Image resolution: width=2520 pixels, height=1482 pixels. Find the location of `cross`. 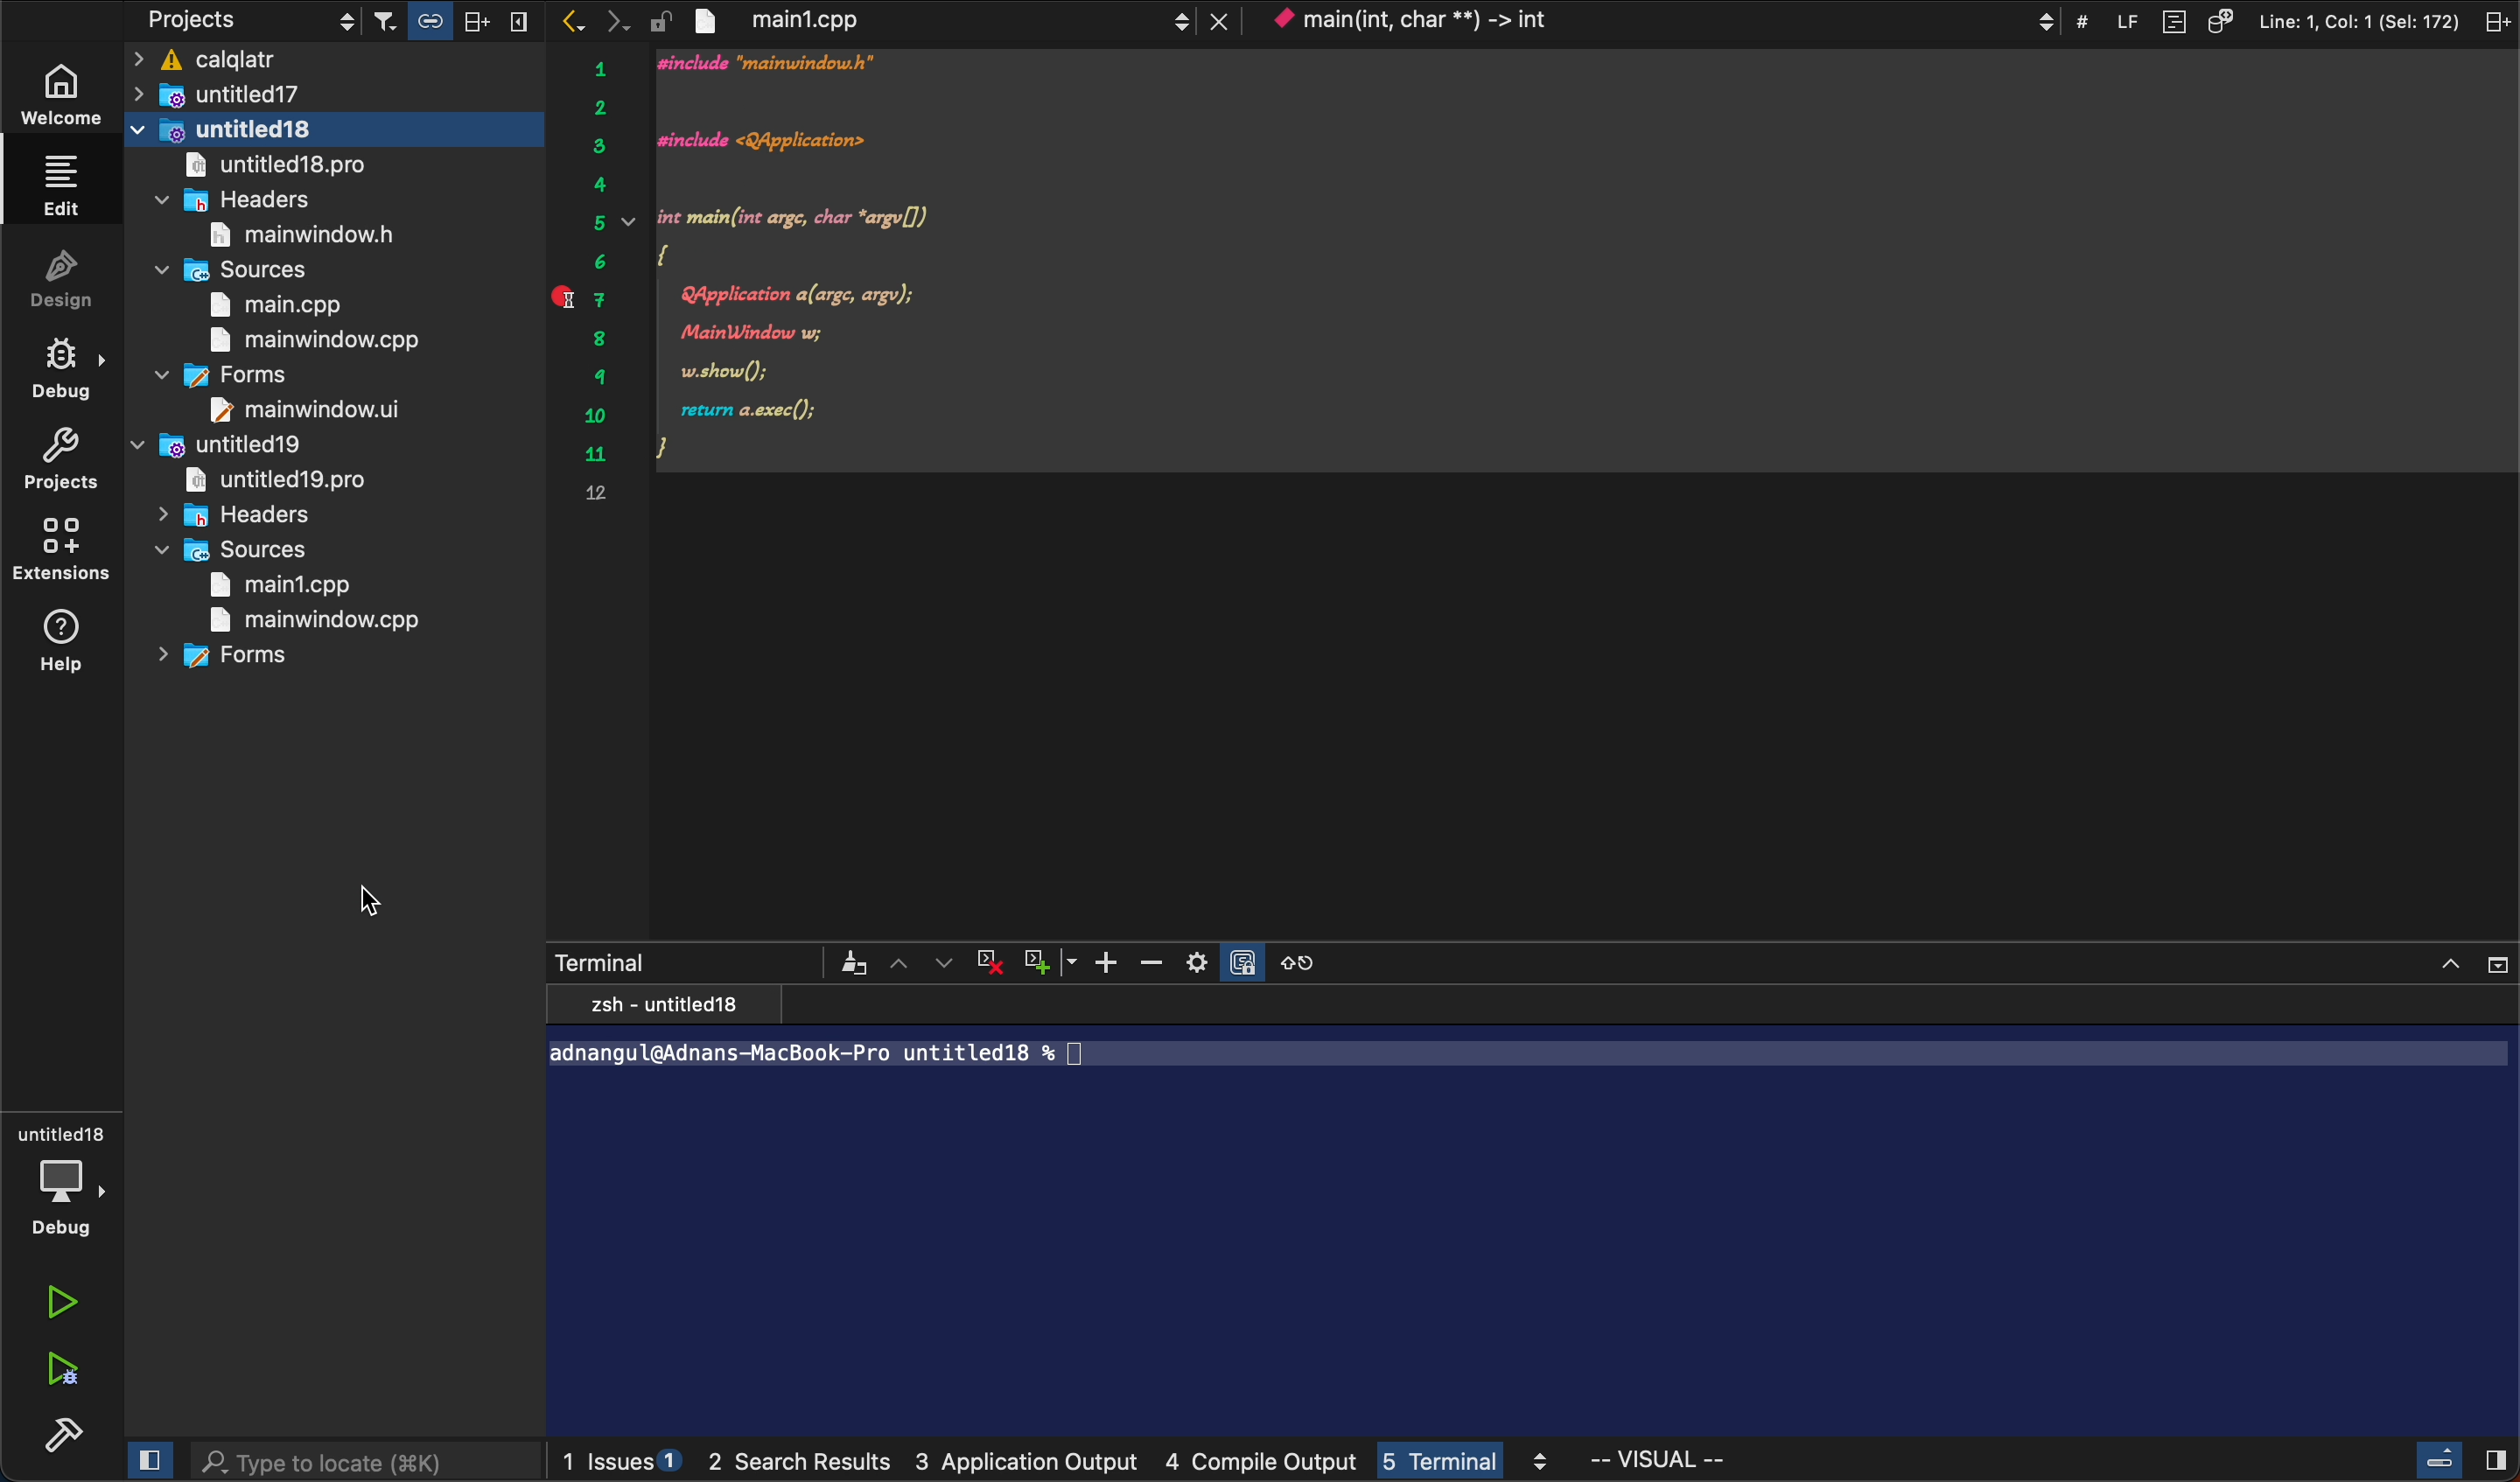

cross is located at coordinates (997, 960).